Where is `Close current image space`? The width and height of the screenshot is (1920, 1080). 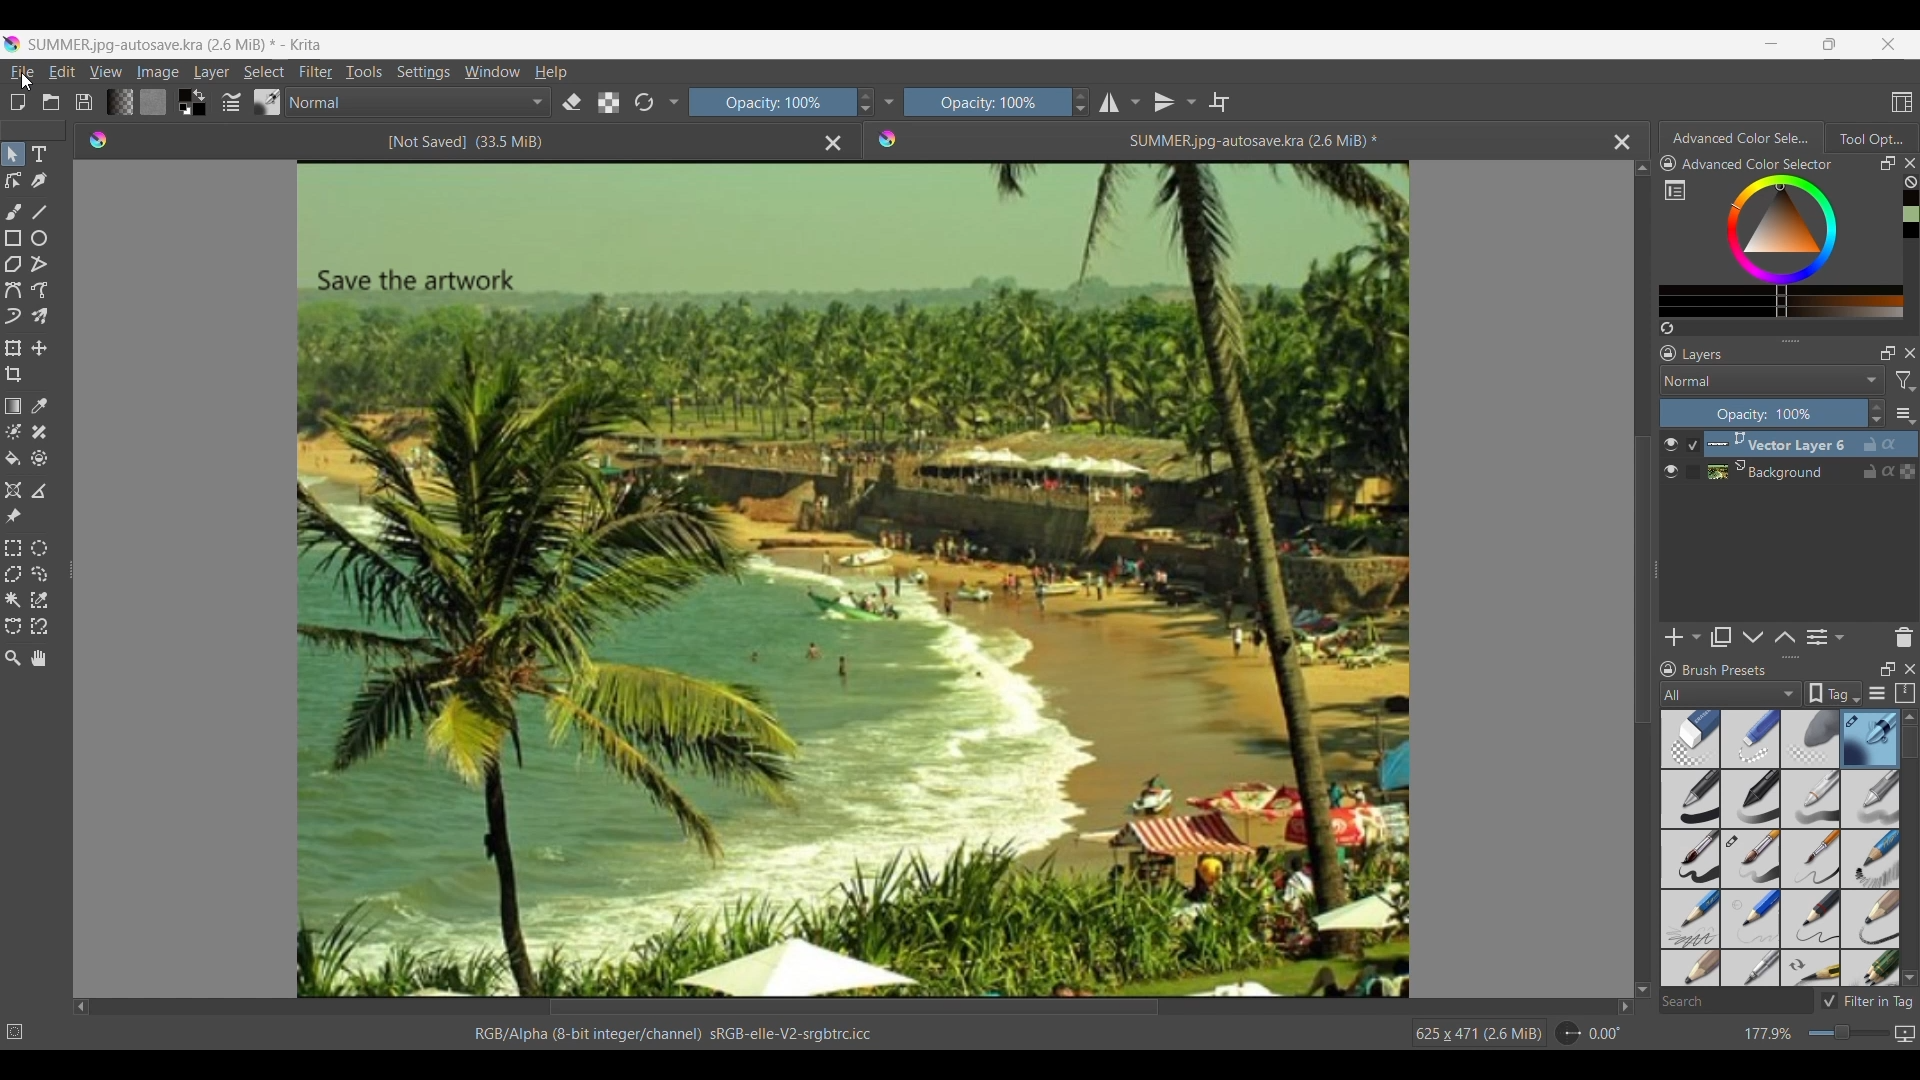
Close current image space is located at coordinates (1622, 143).